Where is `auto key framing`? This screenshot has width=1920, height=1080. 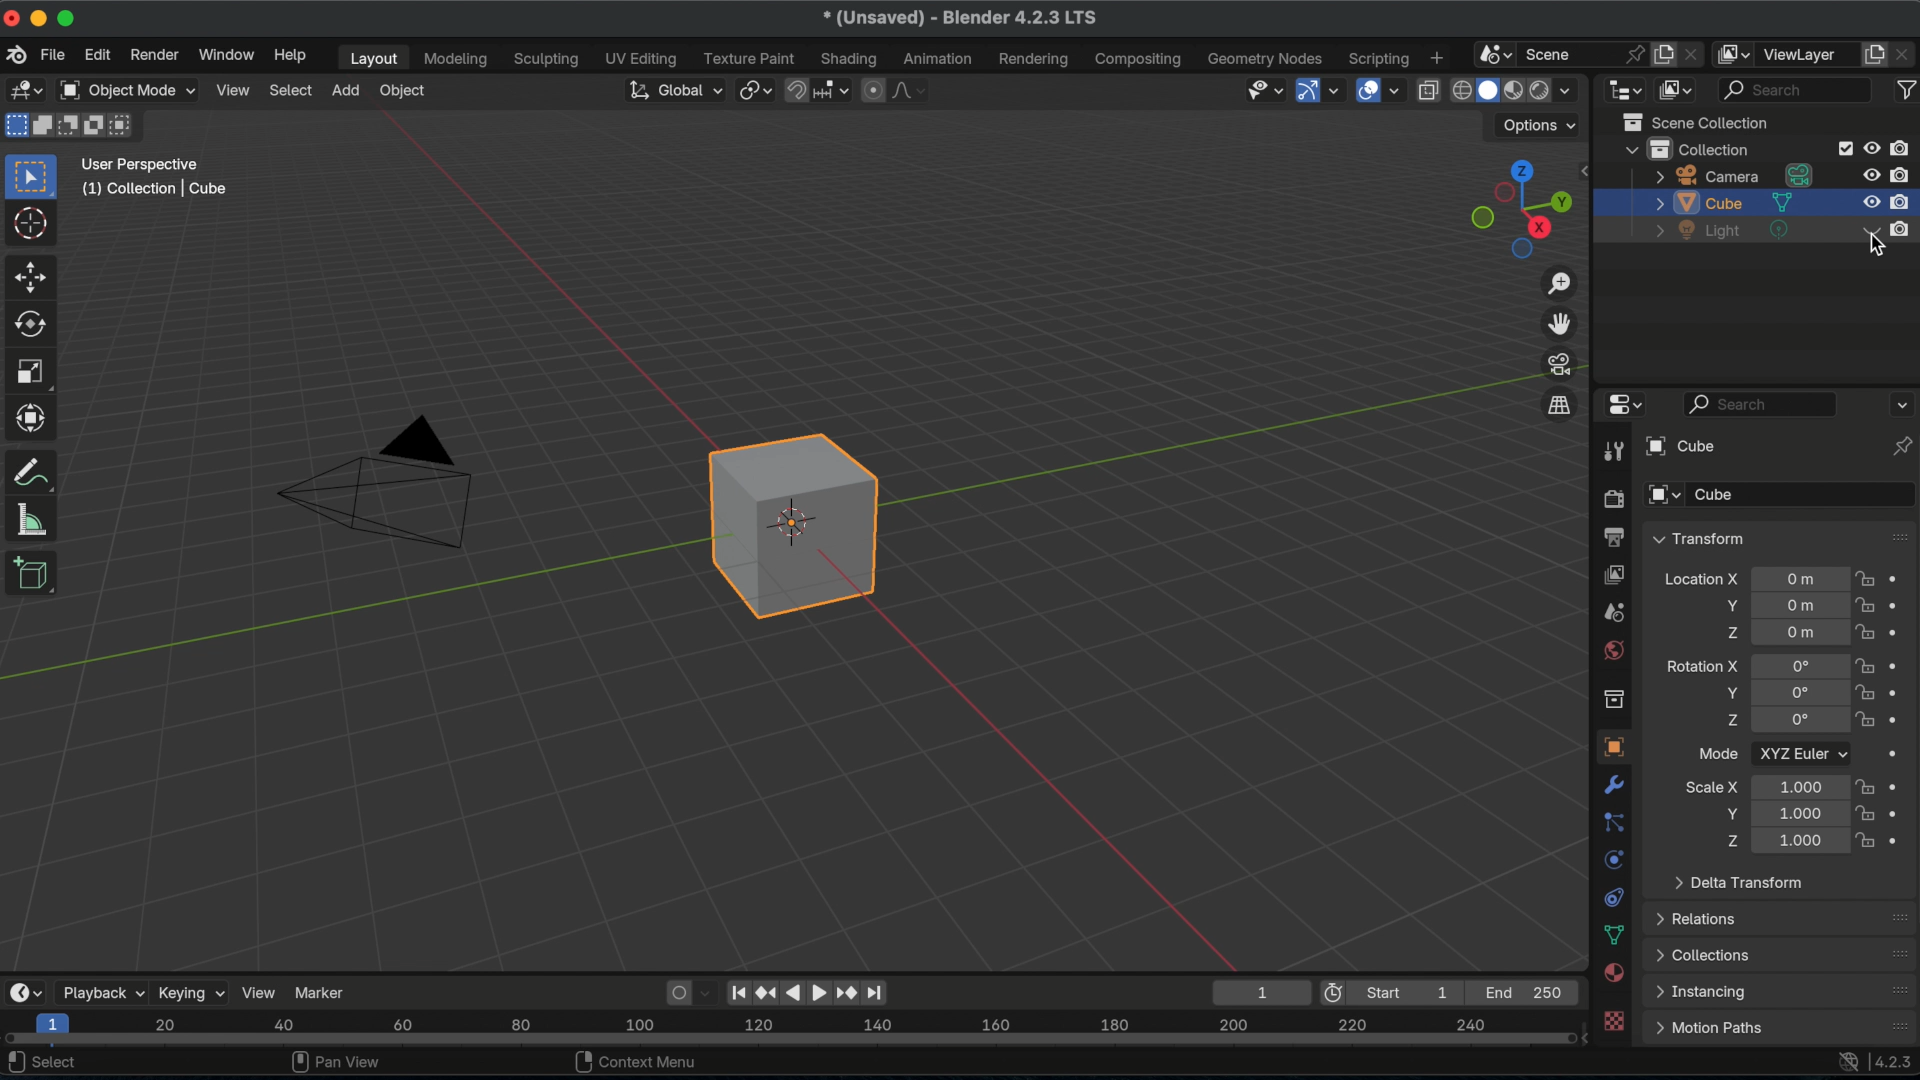
auto key framing is located at coordinates (702, 994).